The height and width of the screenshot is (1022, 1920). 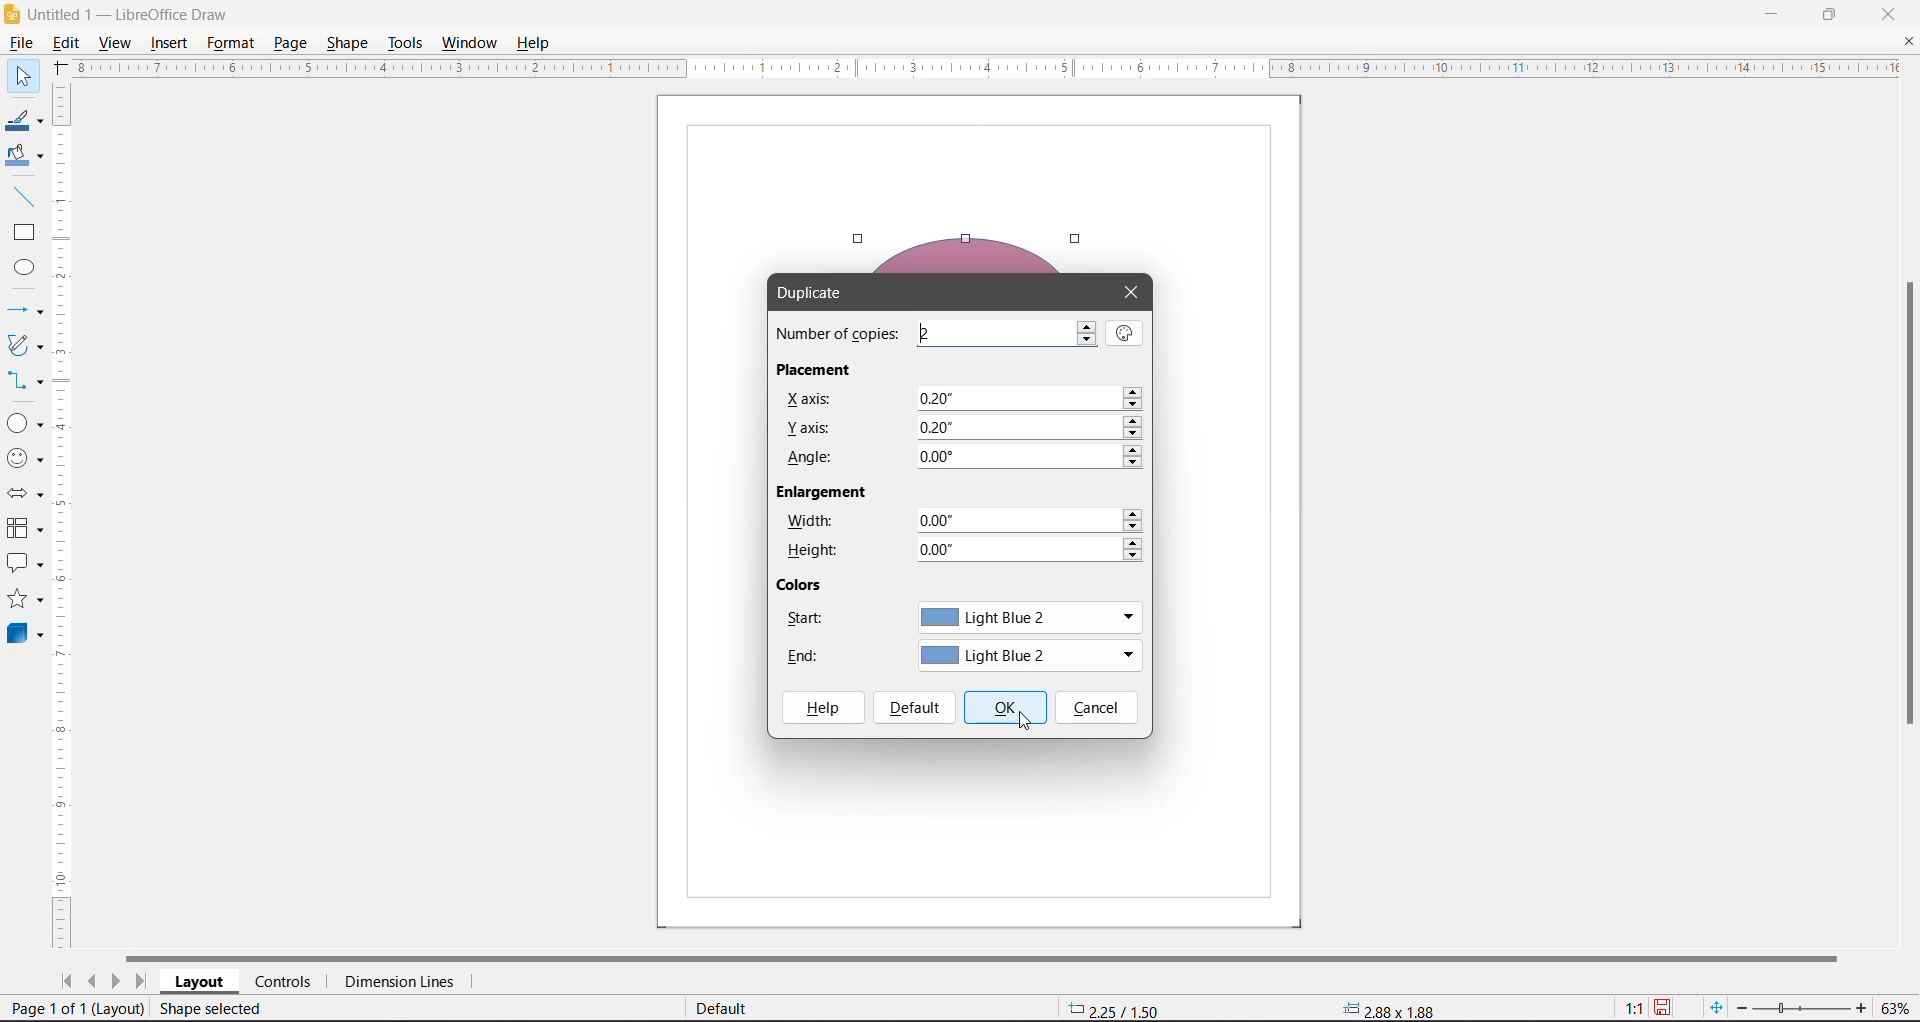 I want to click on End, so click(x=806, y=660).